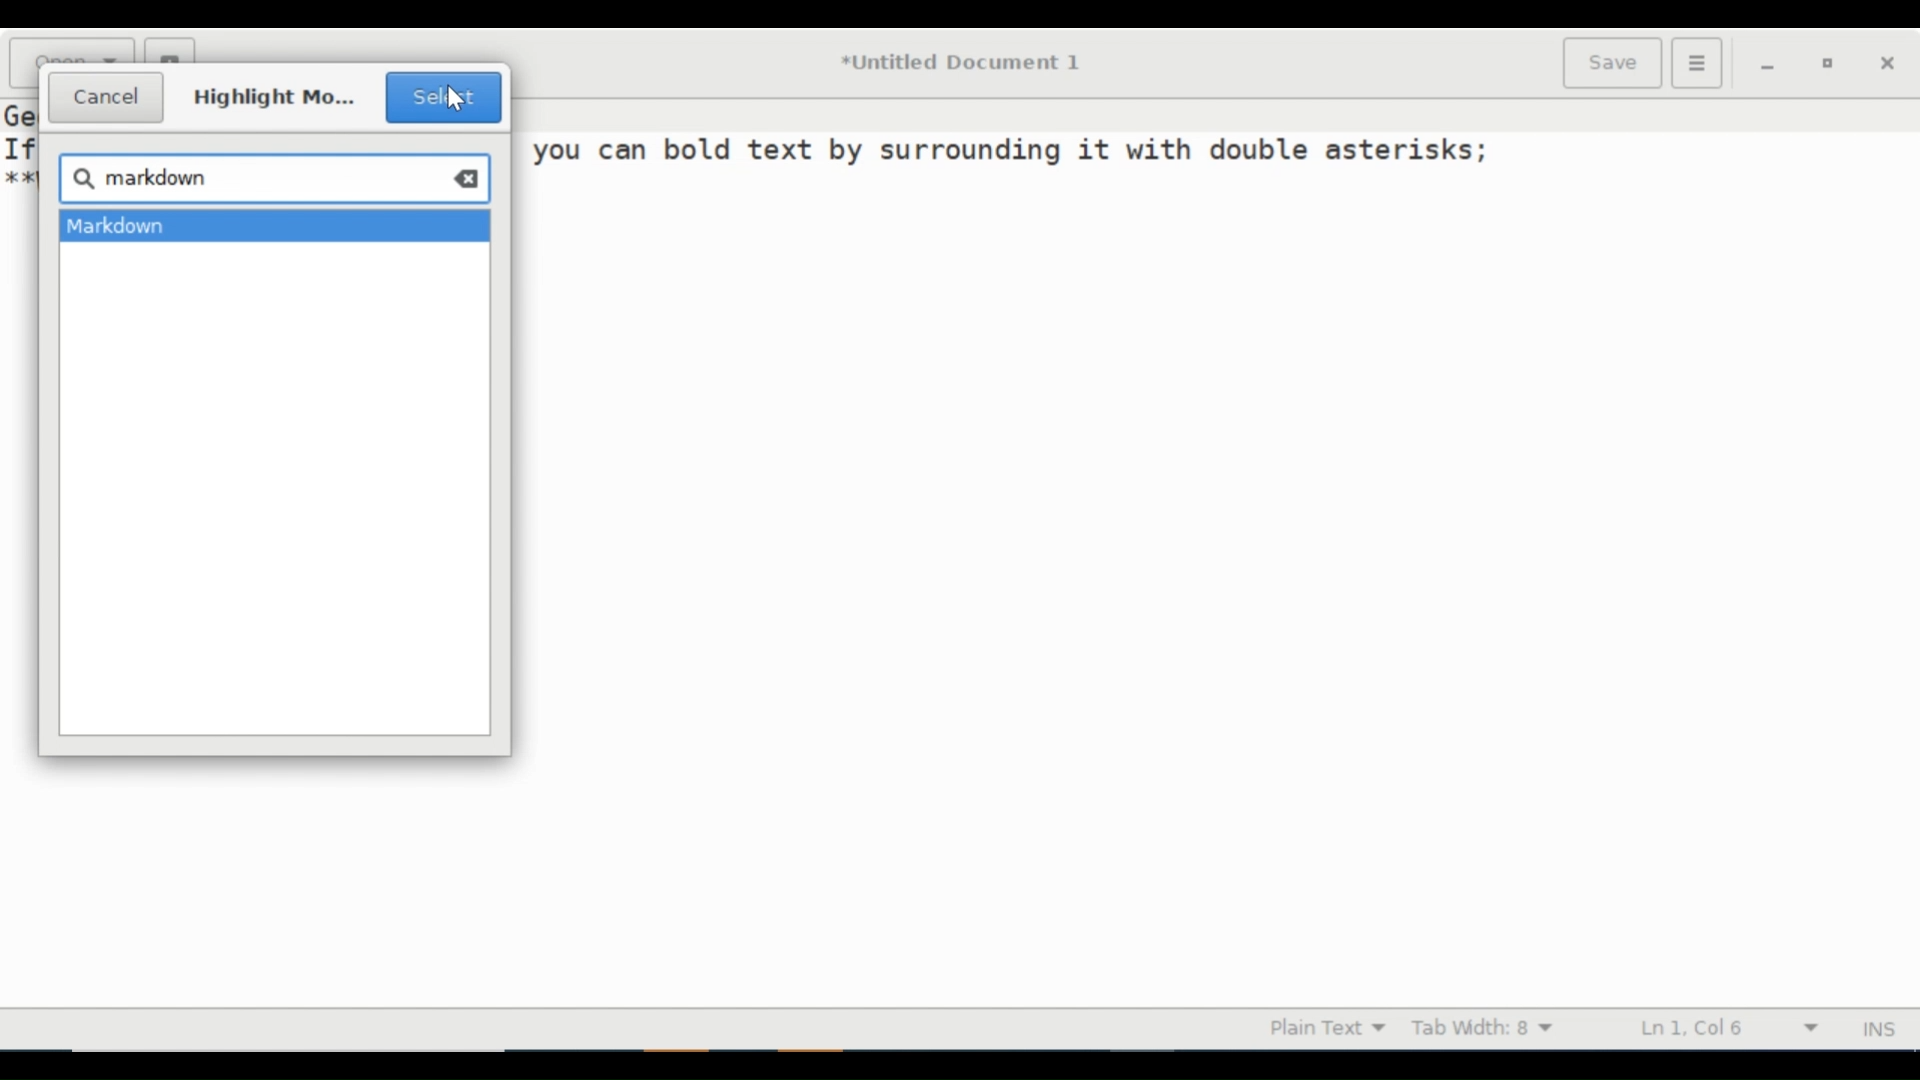 The width and height of the screenshot is (1920, 1080). What do you see at coordinates (1883, 1028) in the screenshot?
I see `INS` at bounding box center [1883, 1028].